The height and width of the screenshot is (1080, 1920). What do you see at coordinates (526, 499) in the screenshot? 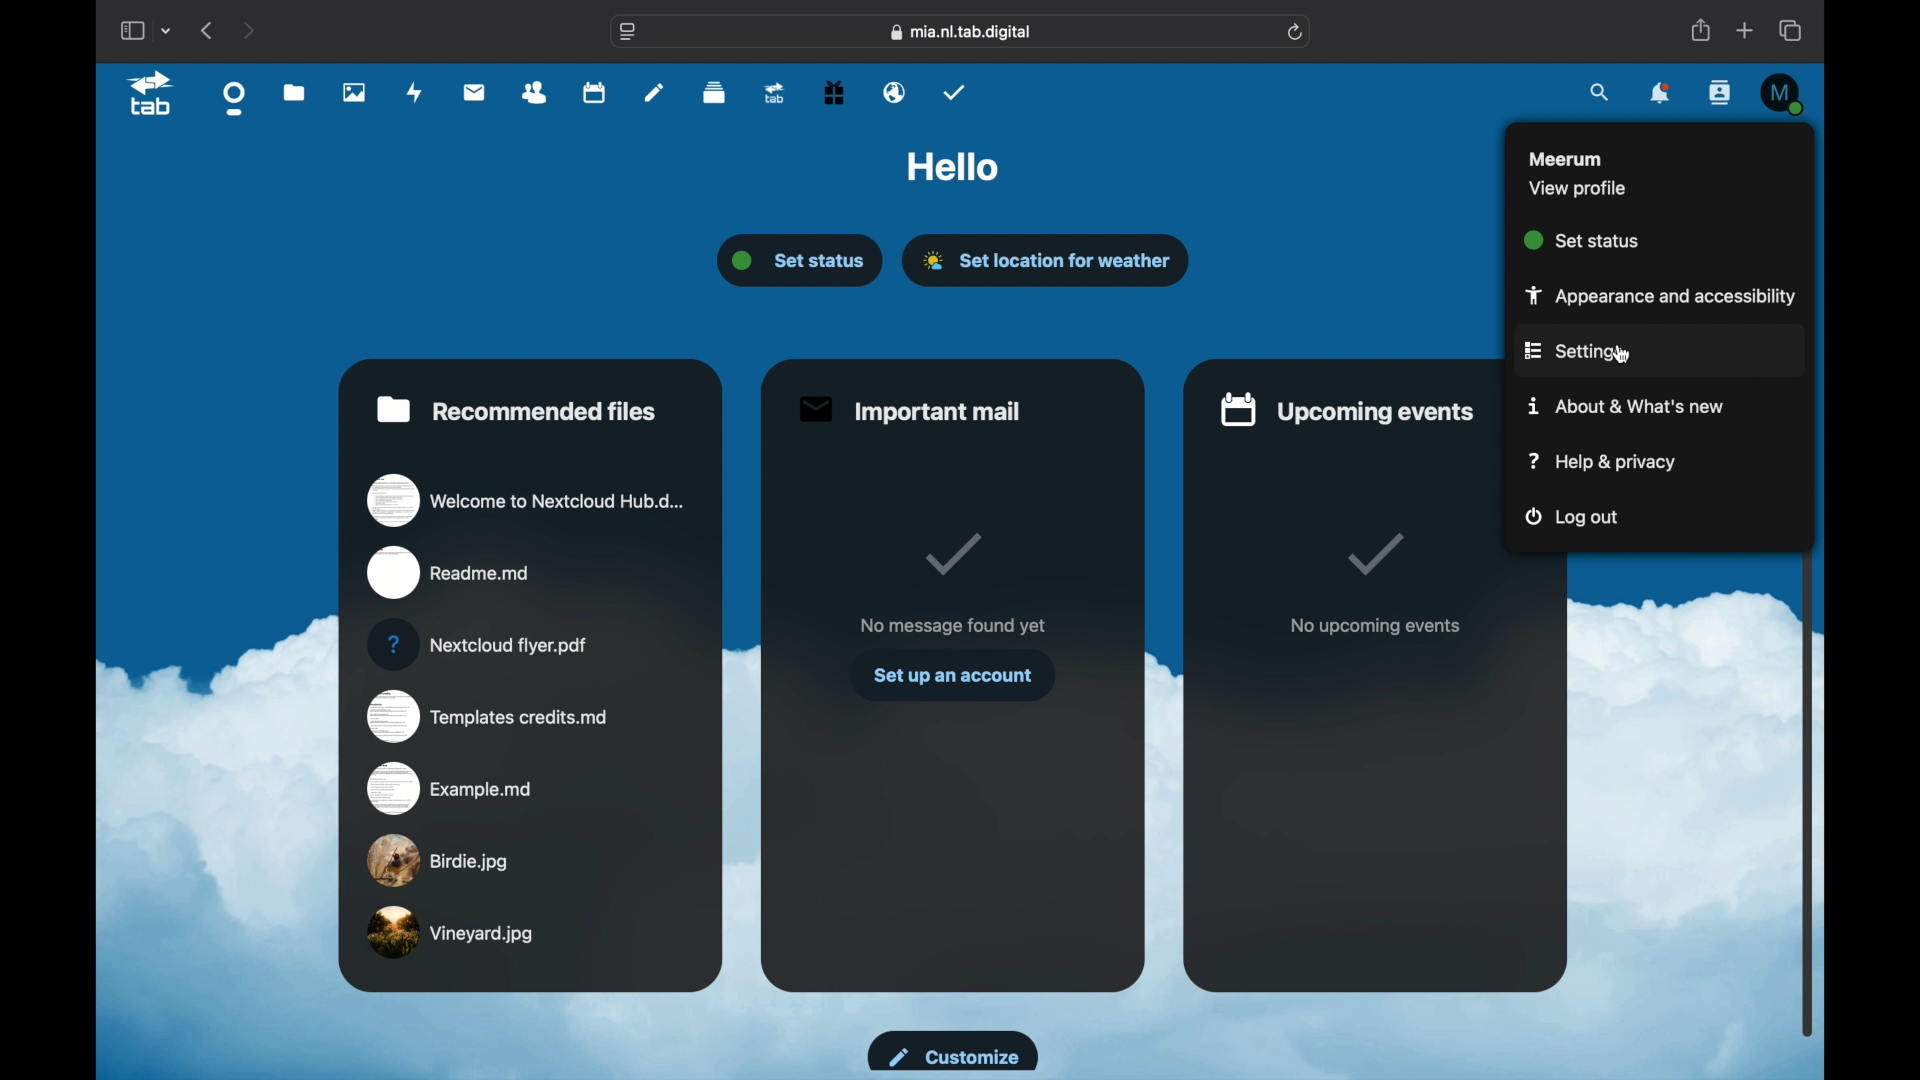
I see `welcome` at bounding box center [526, 499].